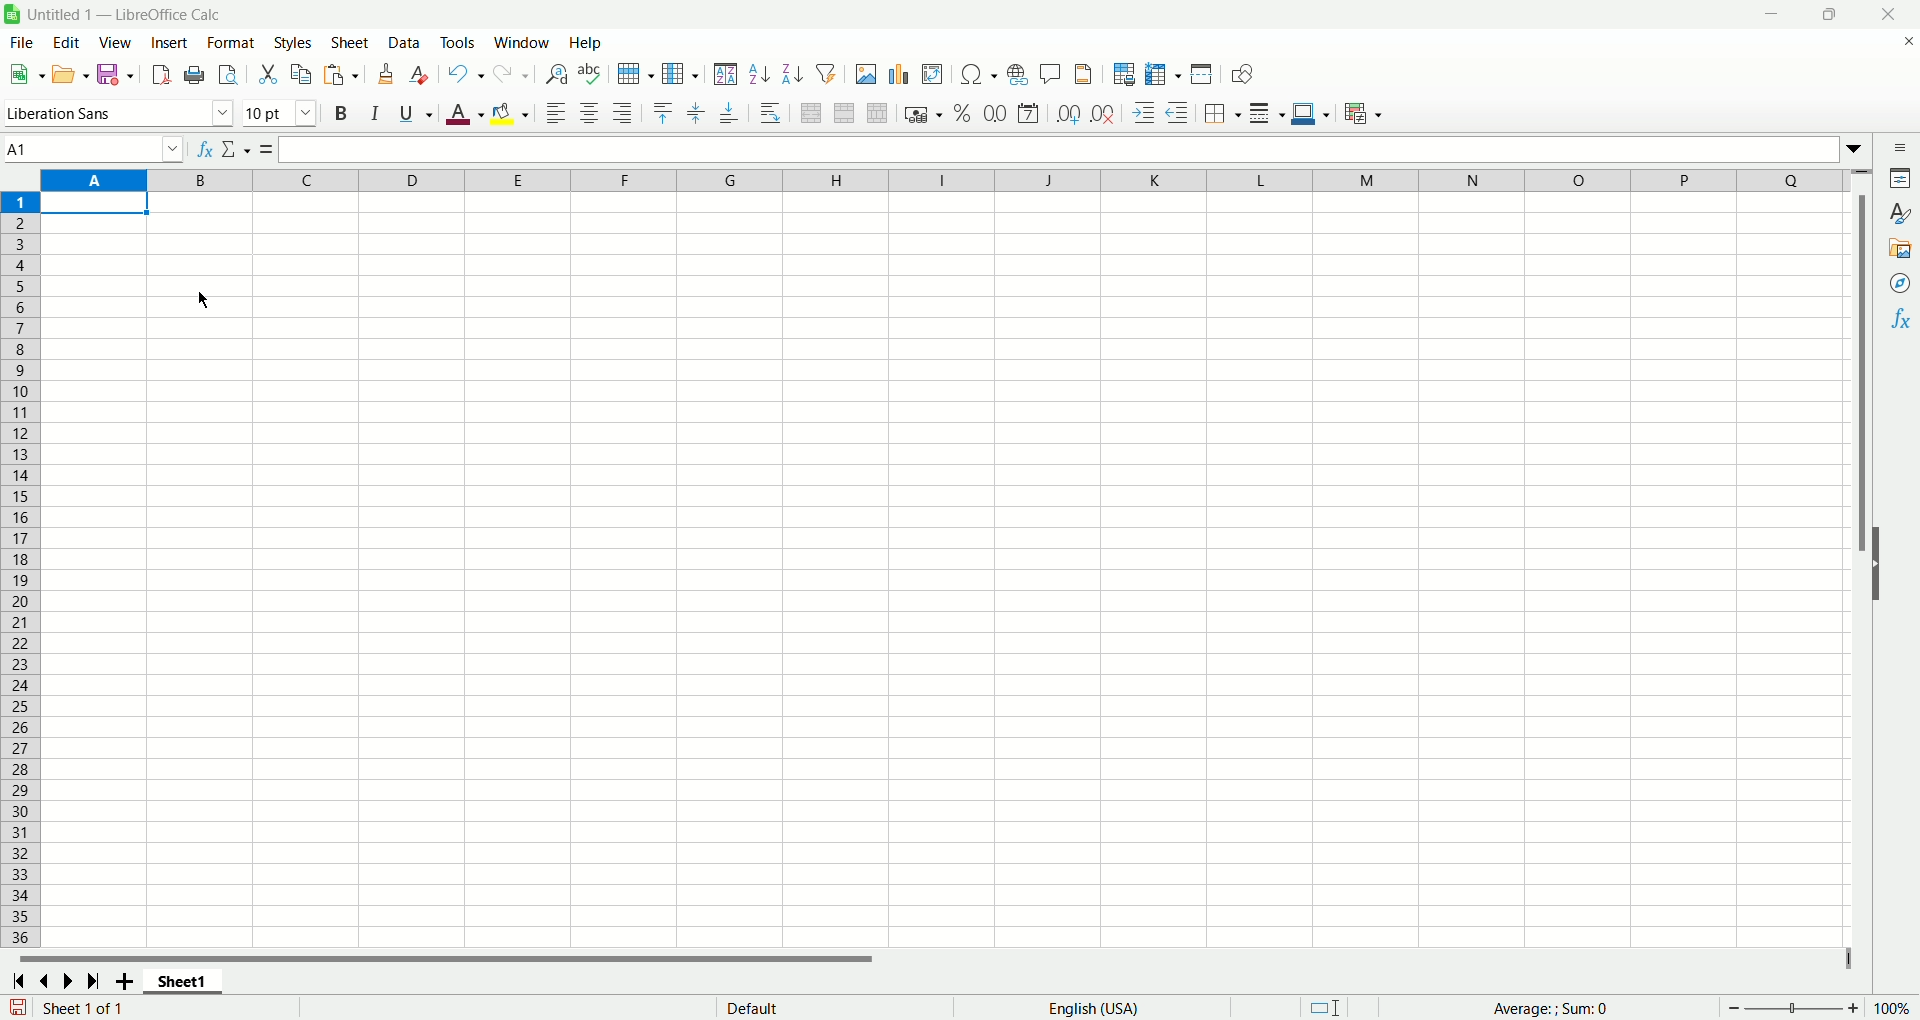  Describe the element at coordinates (49, 981) in the screenshot. I see `scroll to previous sheet` at that location.